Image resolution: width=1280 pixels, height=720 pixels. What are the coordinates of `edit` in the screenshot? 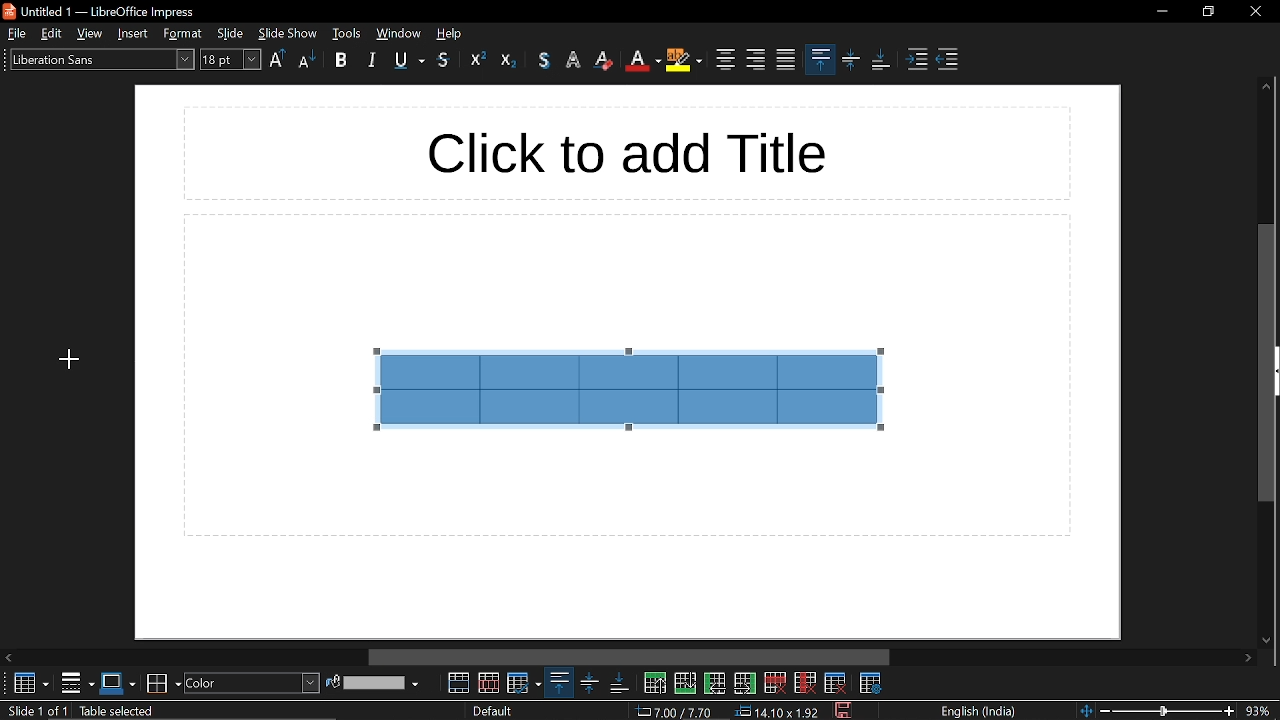 It's located at (53, 33).